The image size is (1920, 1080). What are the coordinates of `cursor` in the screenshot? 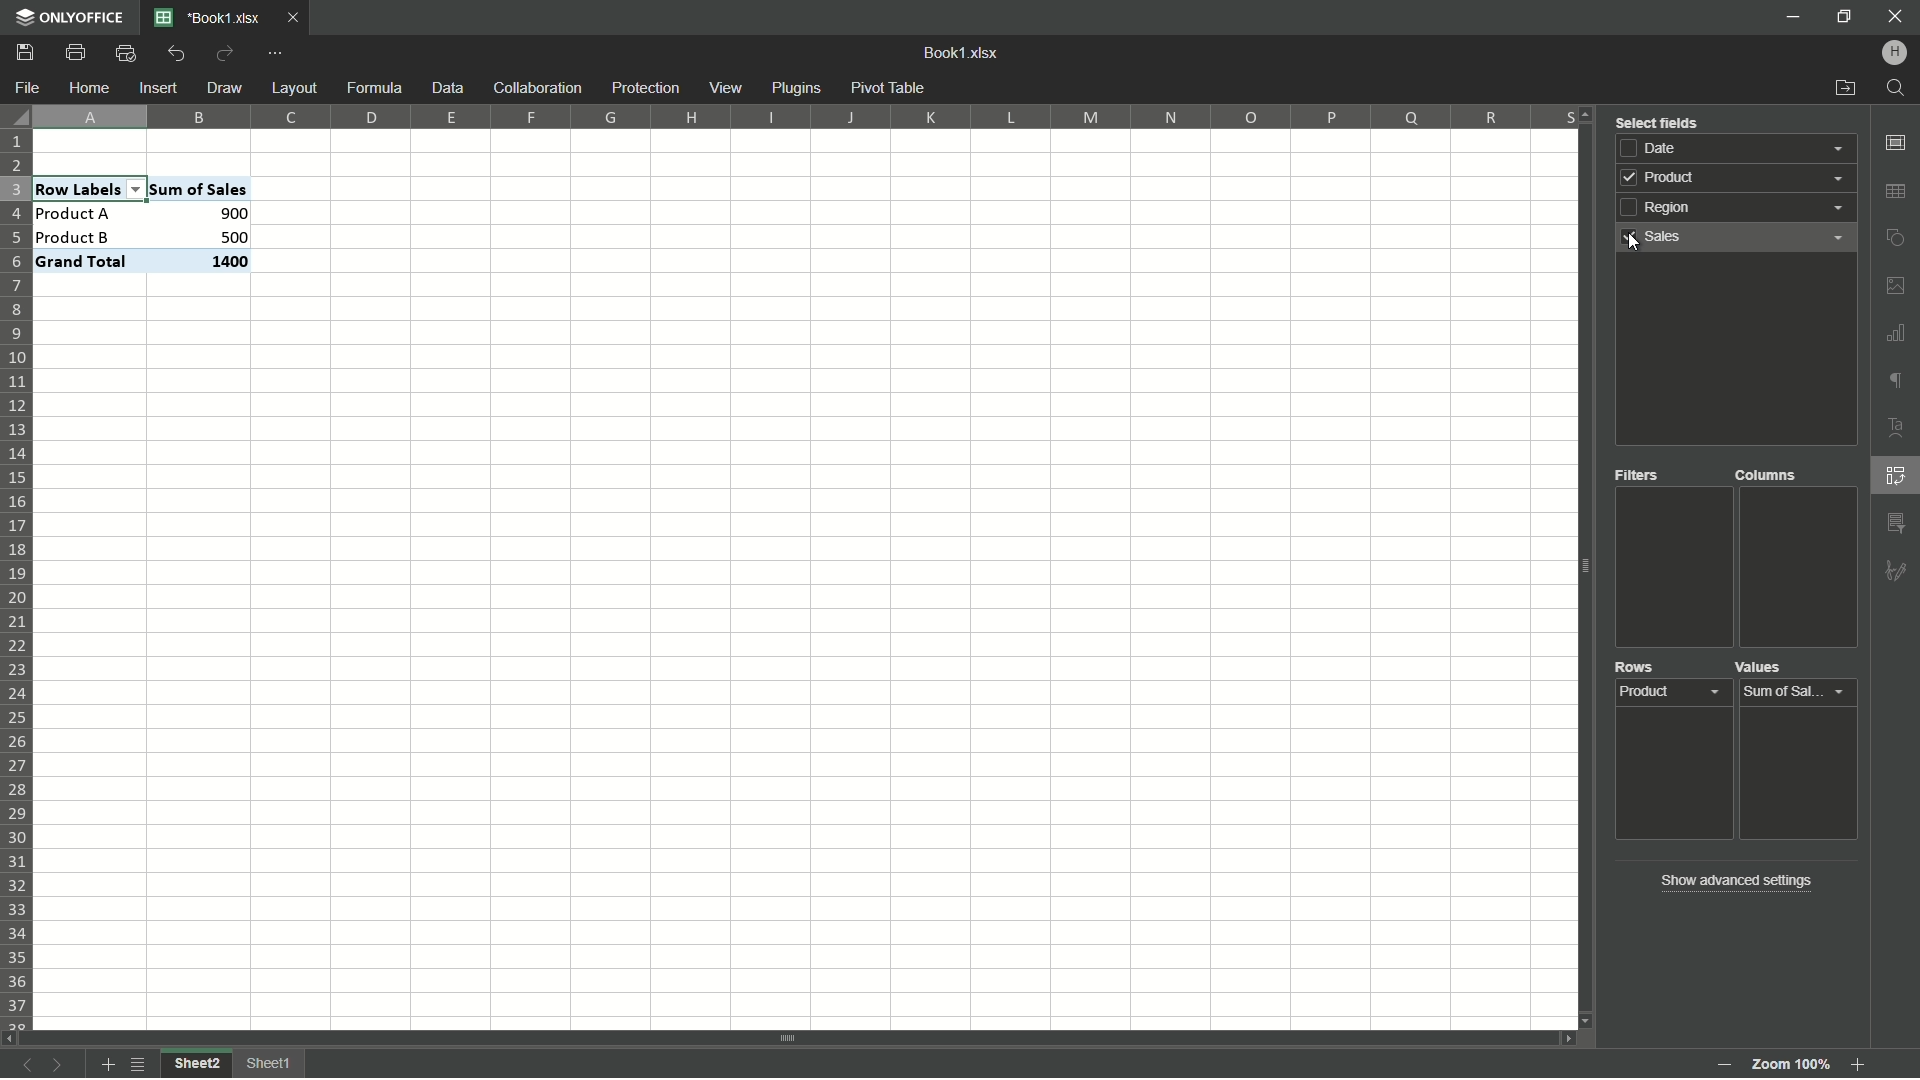 It's located at (1629, 243).